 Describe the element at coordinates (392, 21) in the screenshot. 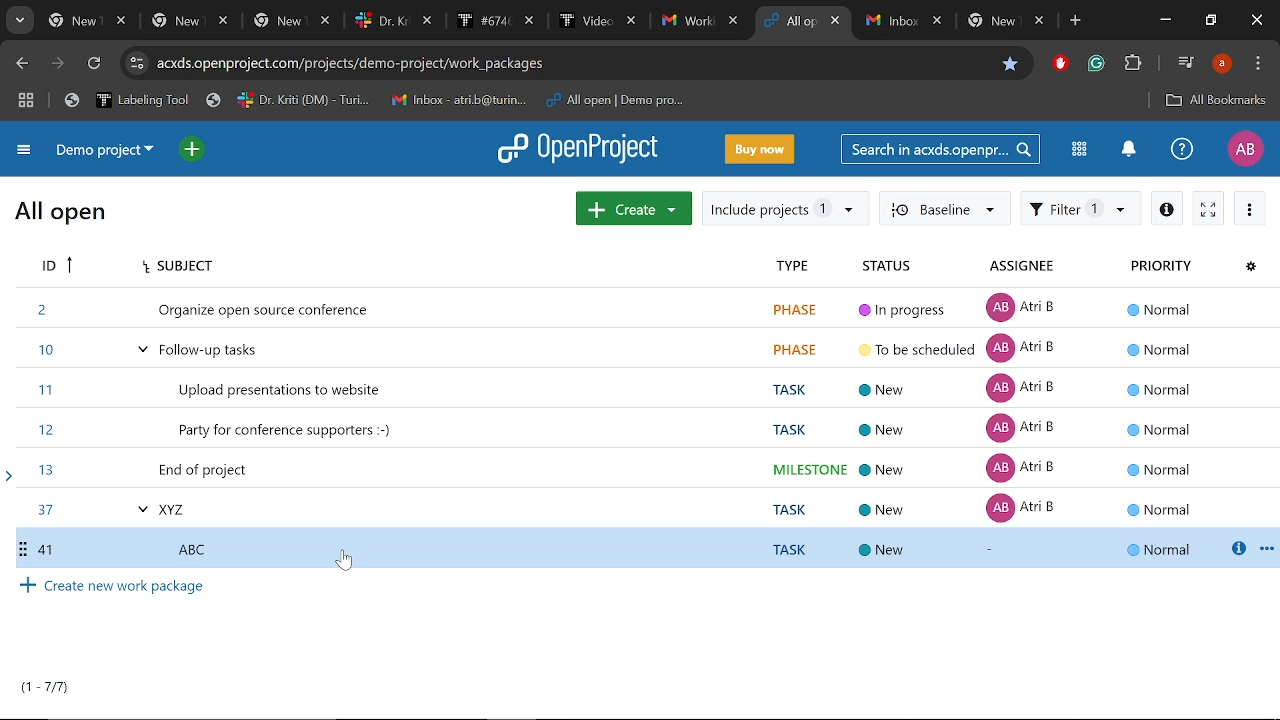

I see `Other tabs` at that location.